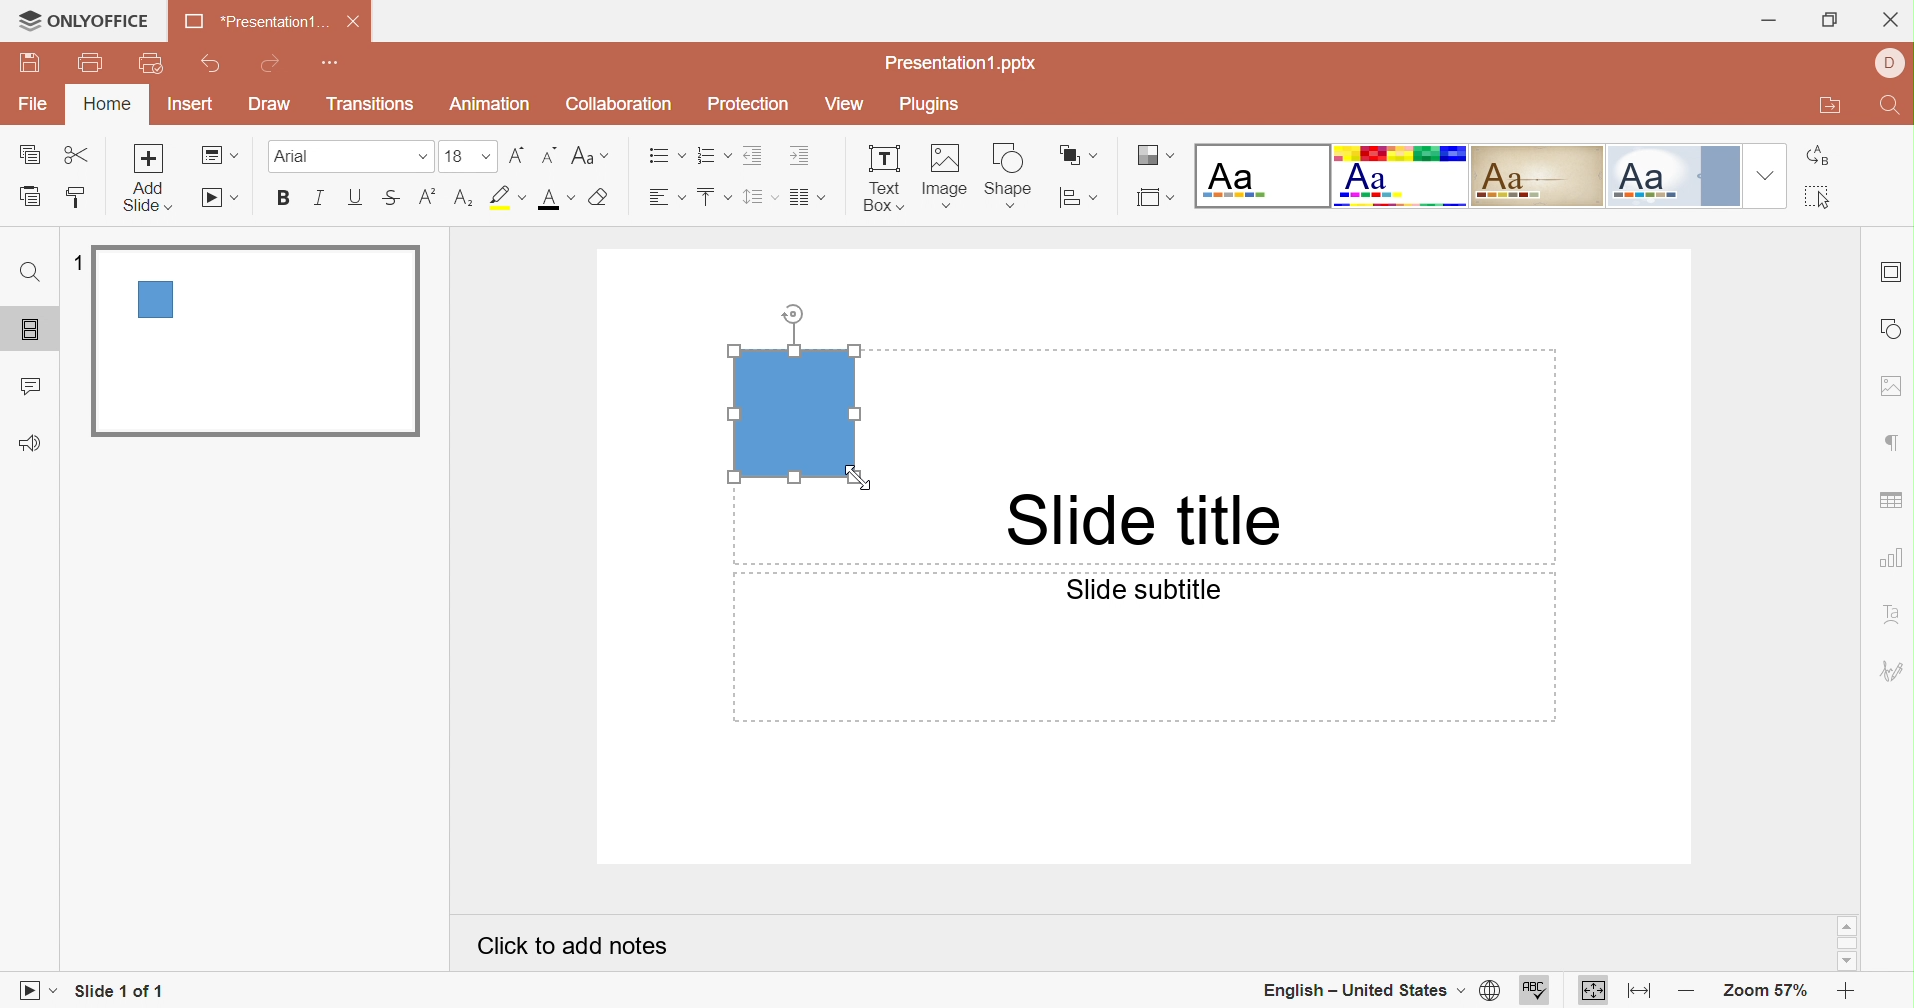 Image resolution: width=1914 pixels, height=1008 pixels. Describe the element at coordinates (927, 105) in the screenshot. I see `Plugins` at that location.